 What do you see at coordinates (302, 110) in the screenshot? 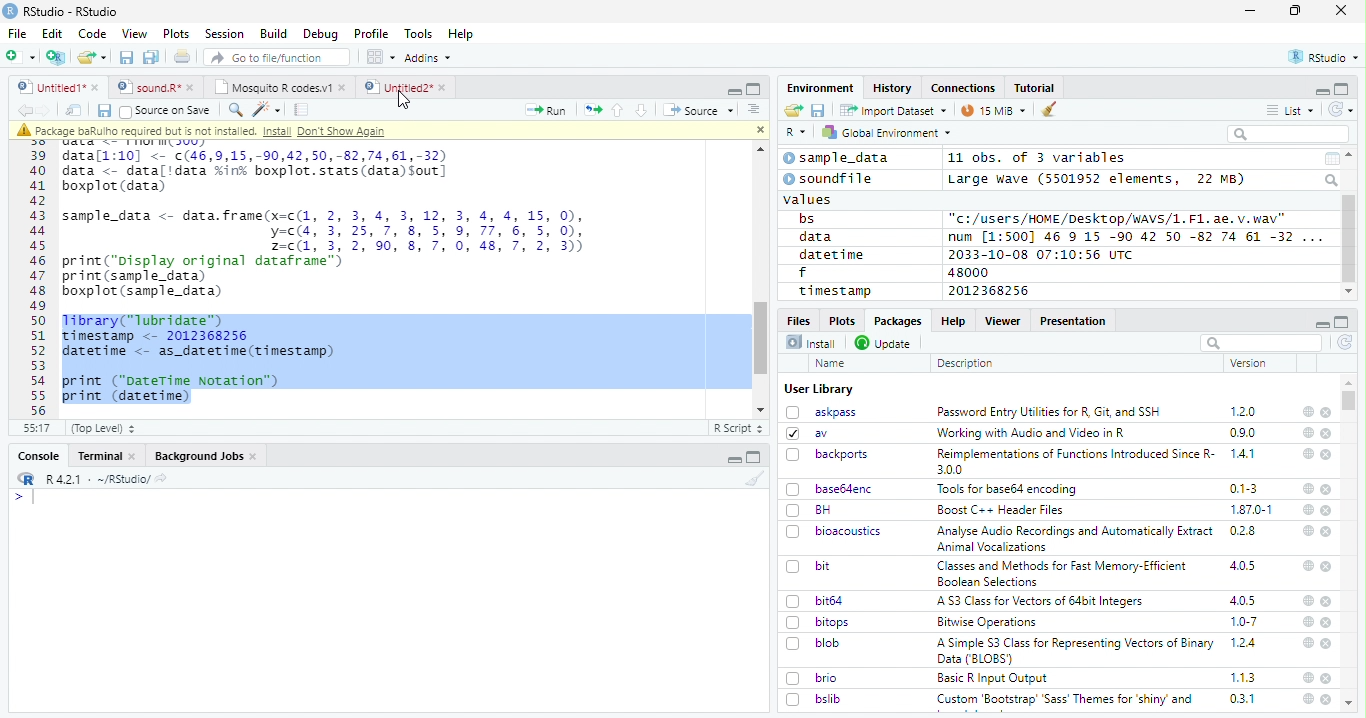
I see `Compile report` at bounding box center [302, 110].